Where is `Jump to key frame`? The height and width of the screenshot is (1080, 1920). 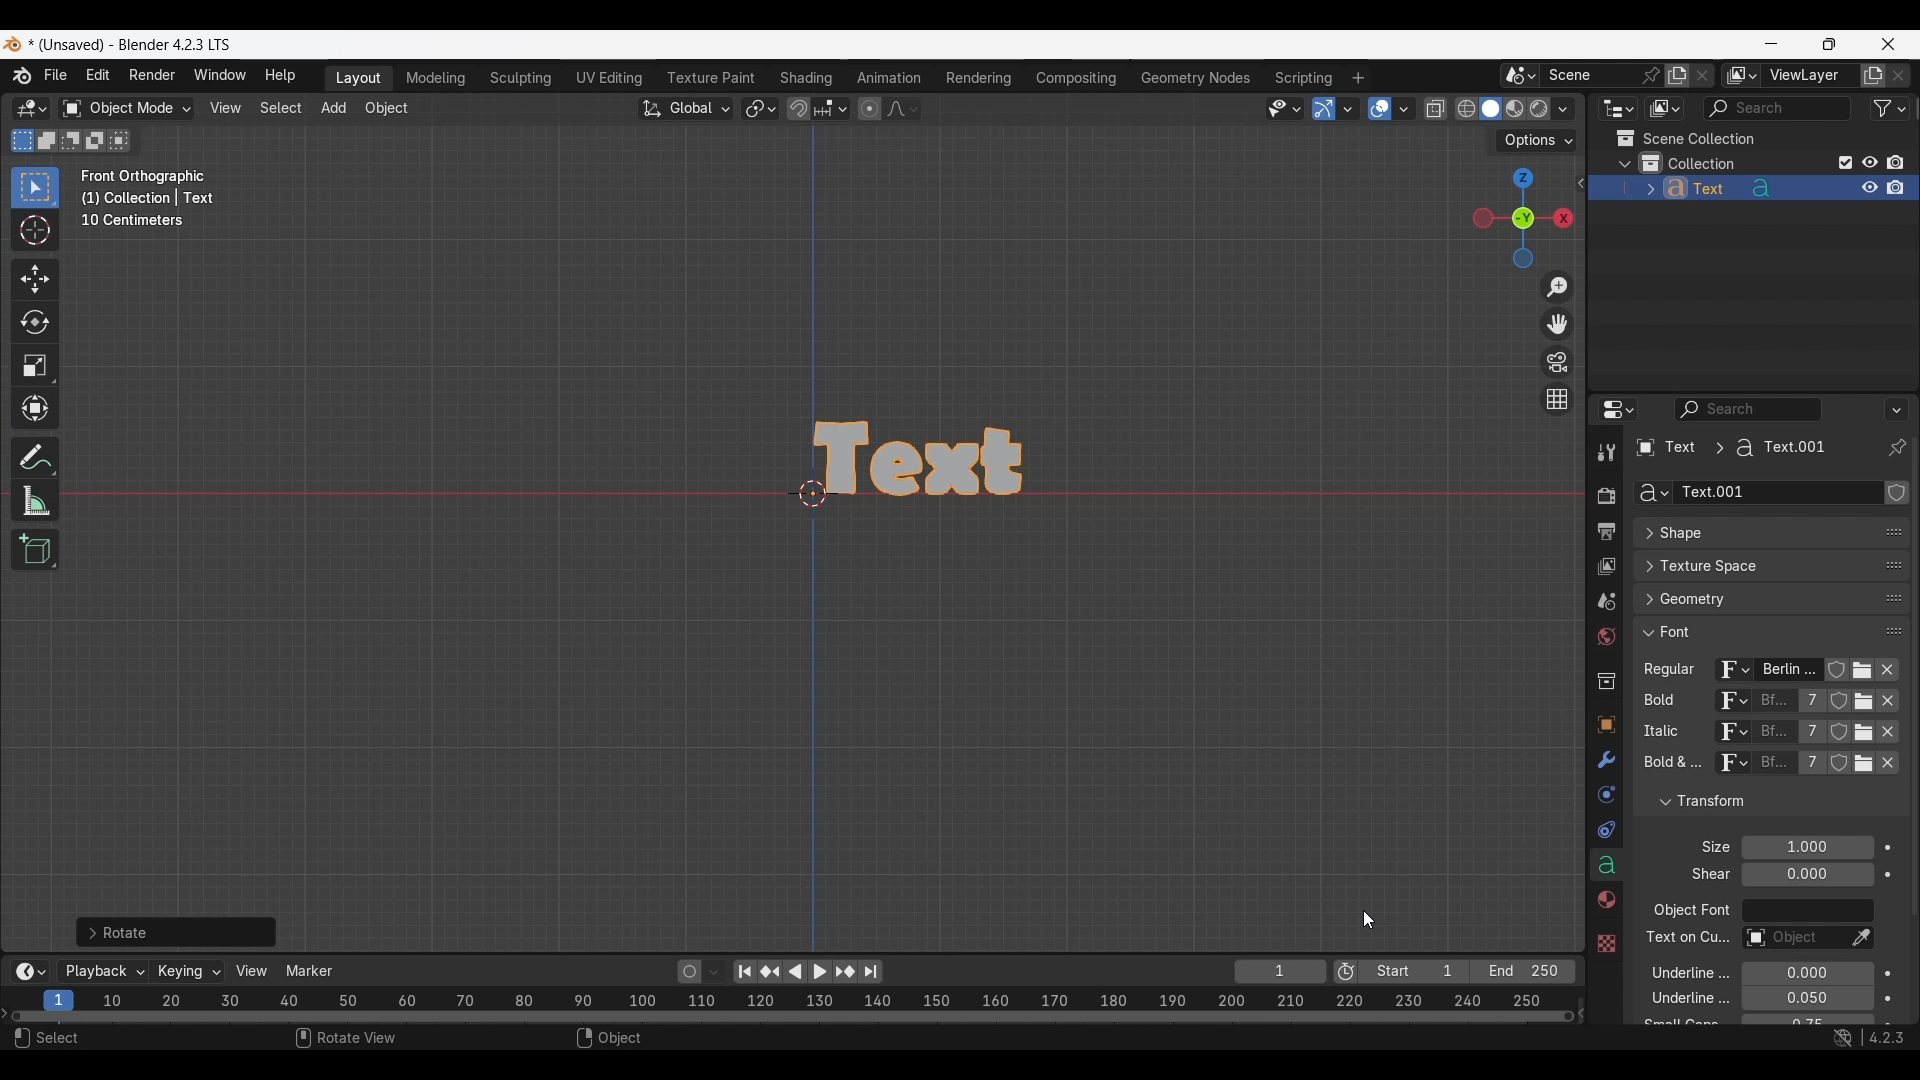 Jump to key frame is located at coordinates (770, 972).